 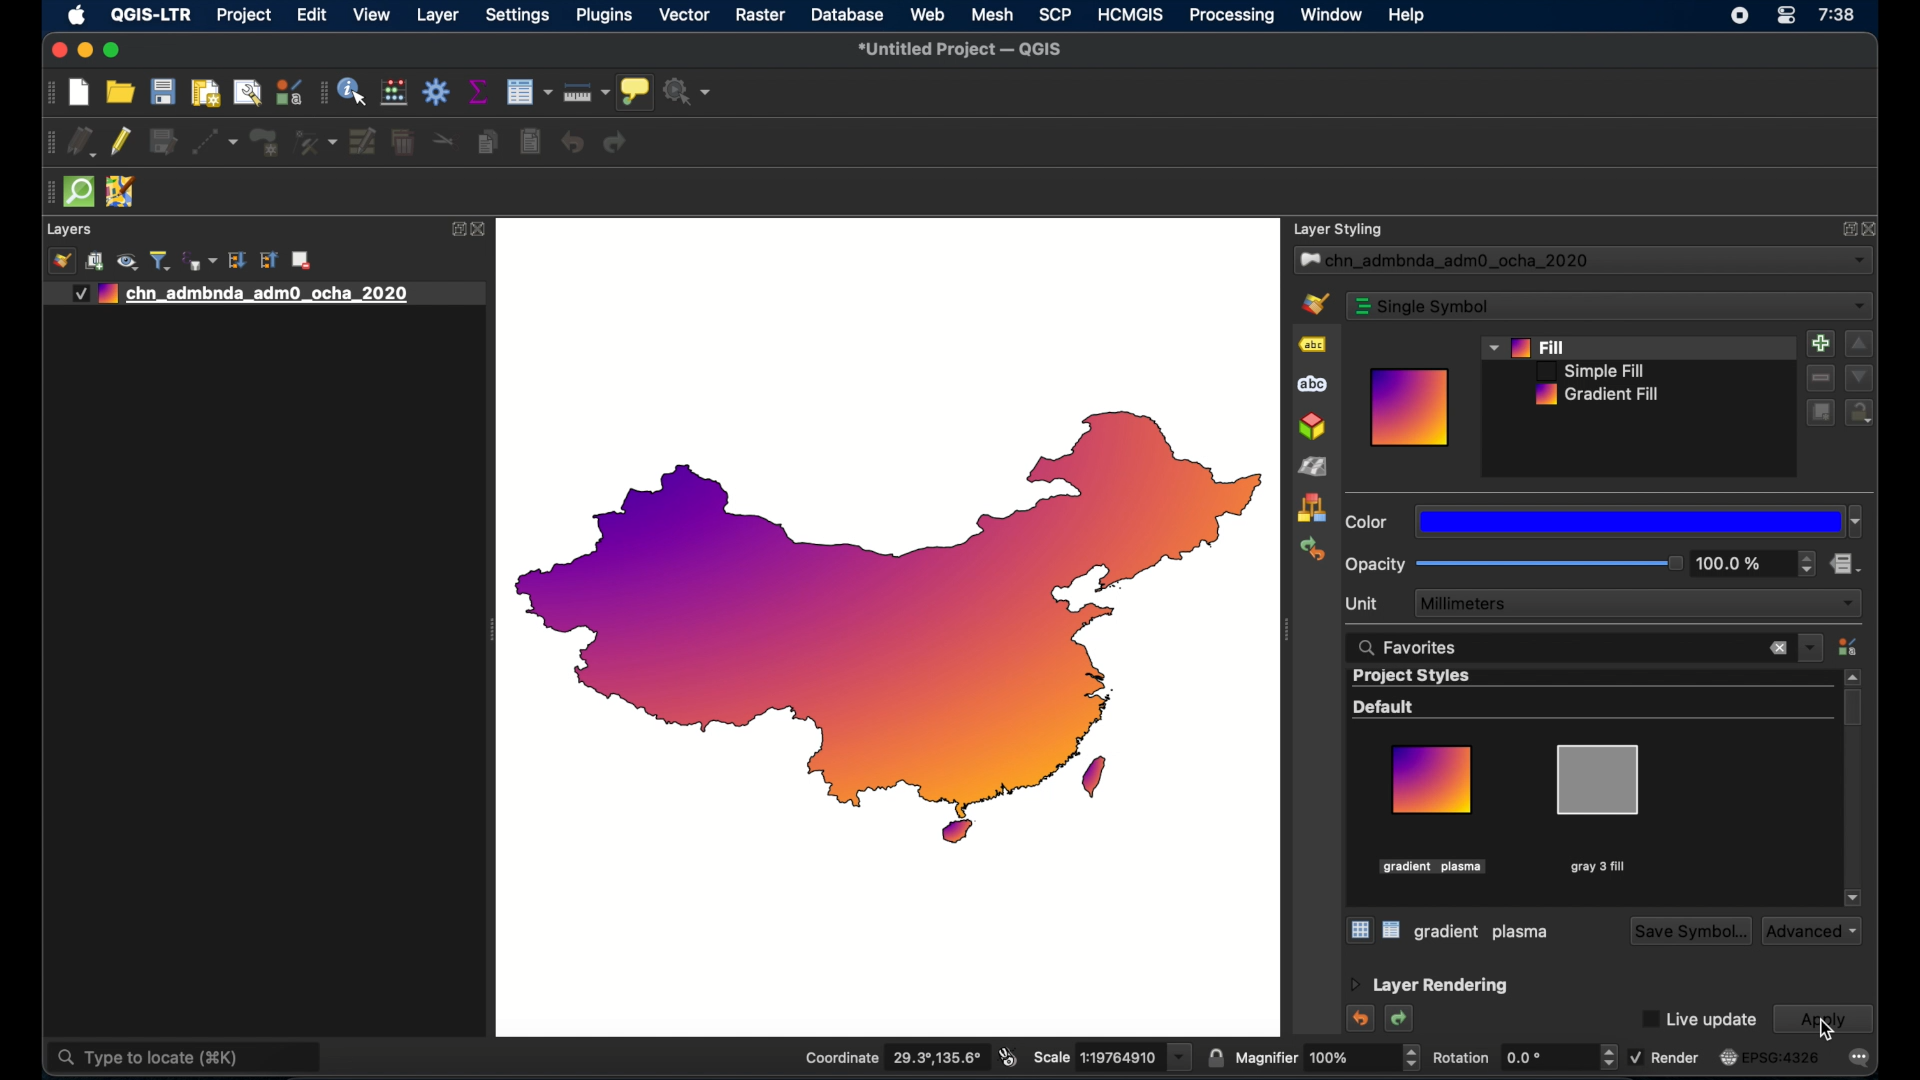 I want to click on filter legend, so click(x=161, y=260).